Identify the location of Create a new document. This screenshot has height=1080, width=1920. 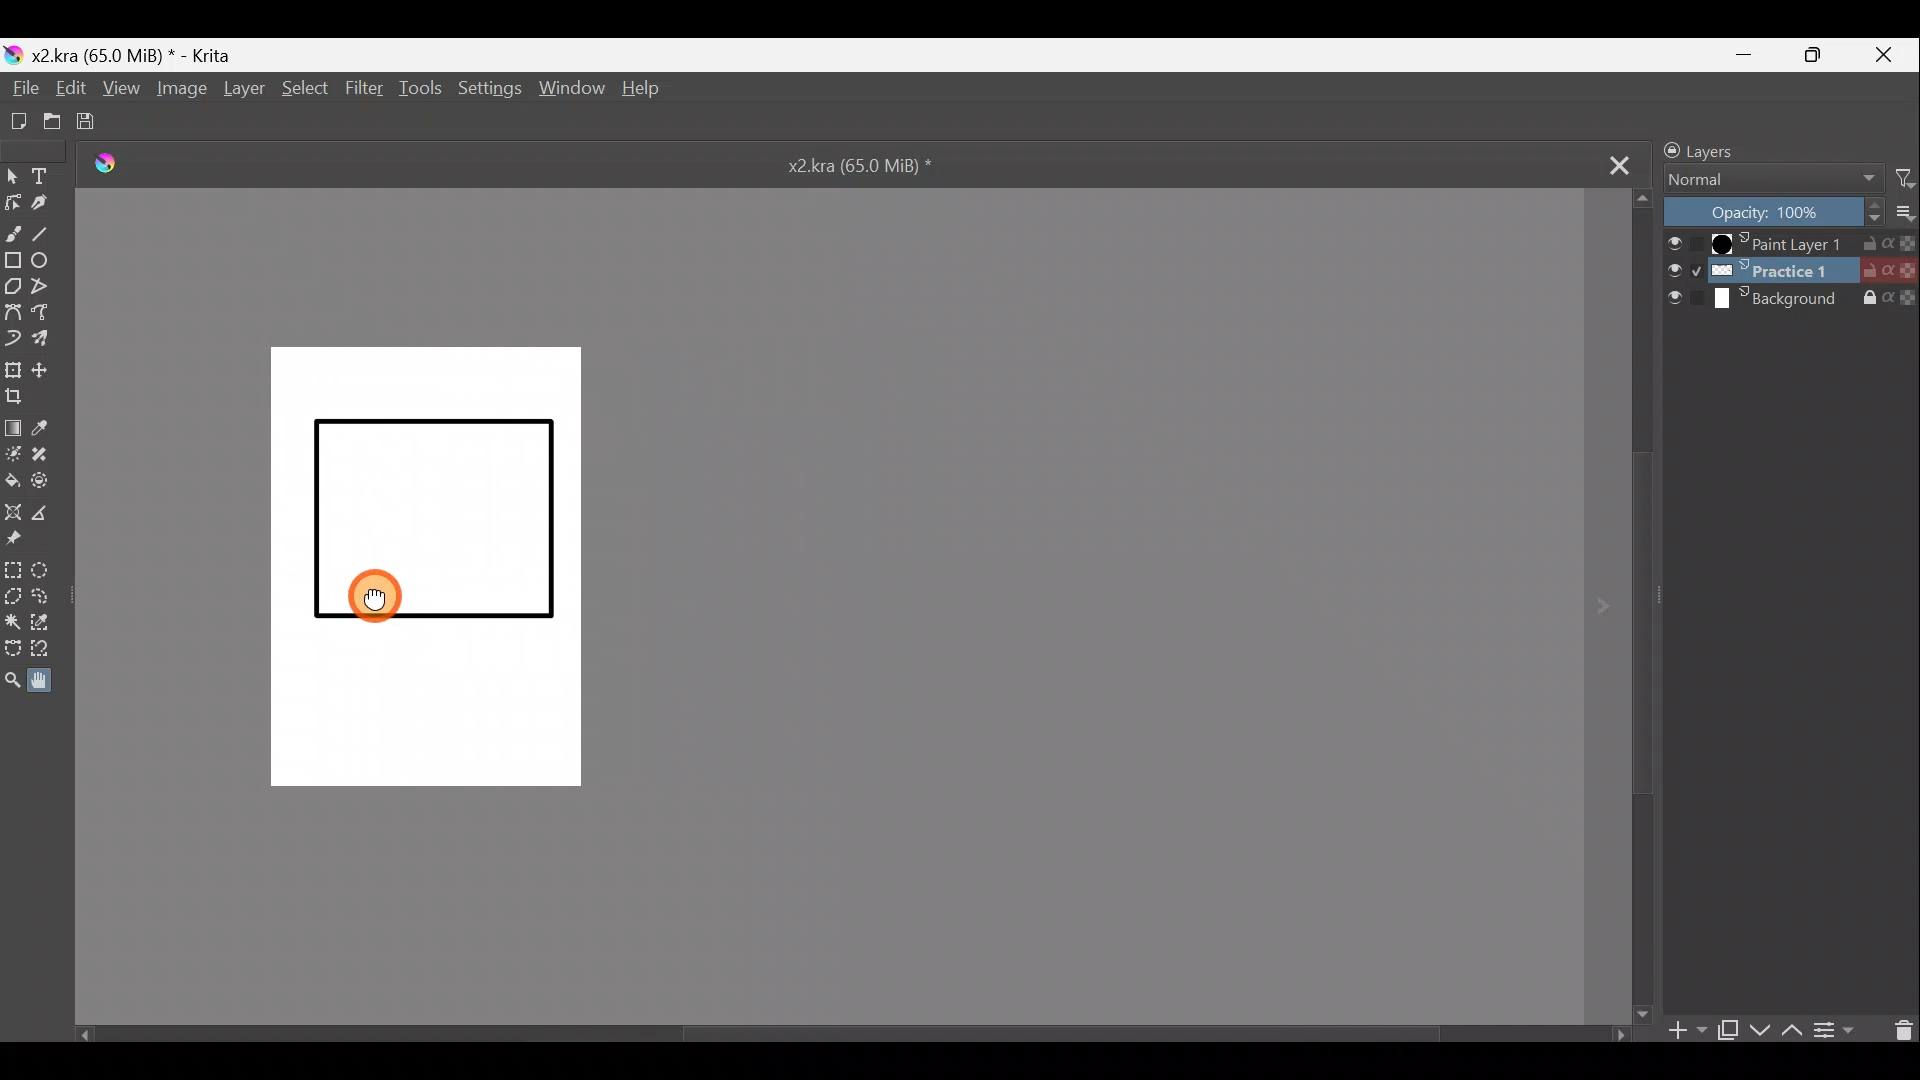
(17, 121).